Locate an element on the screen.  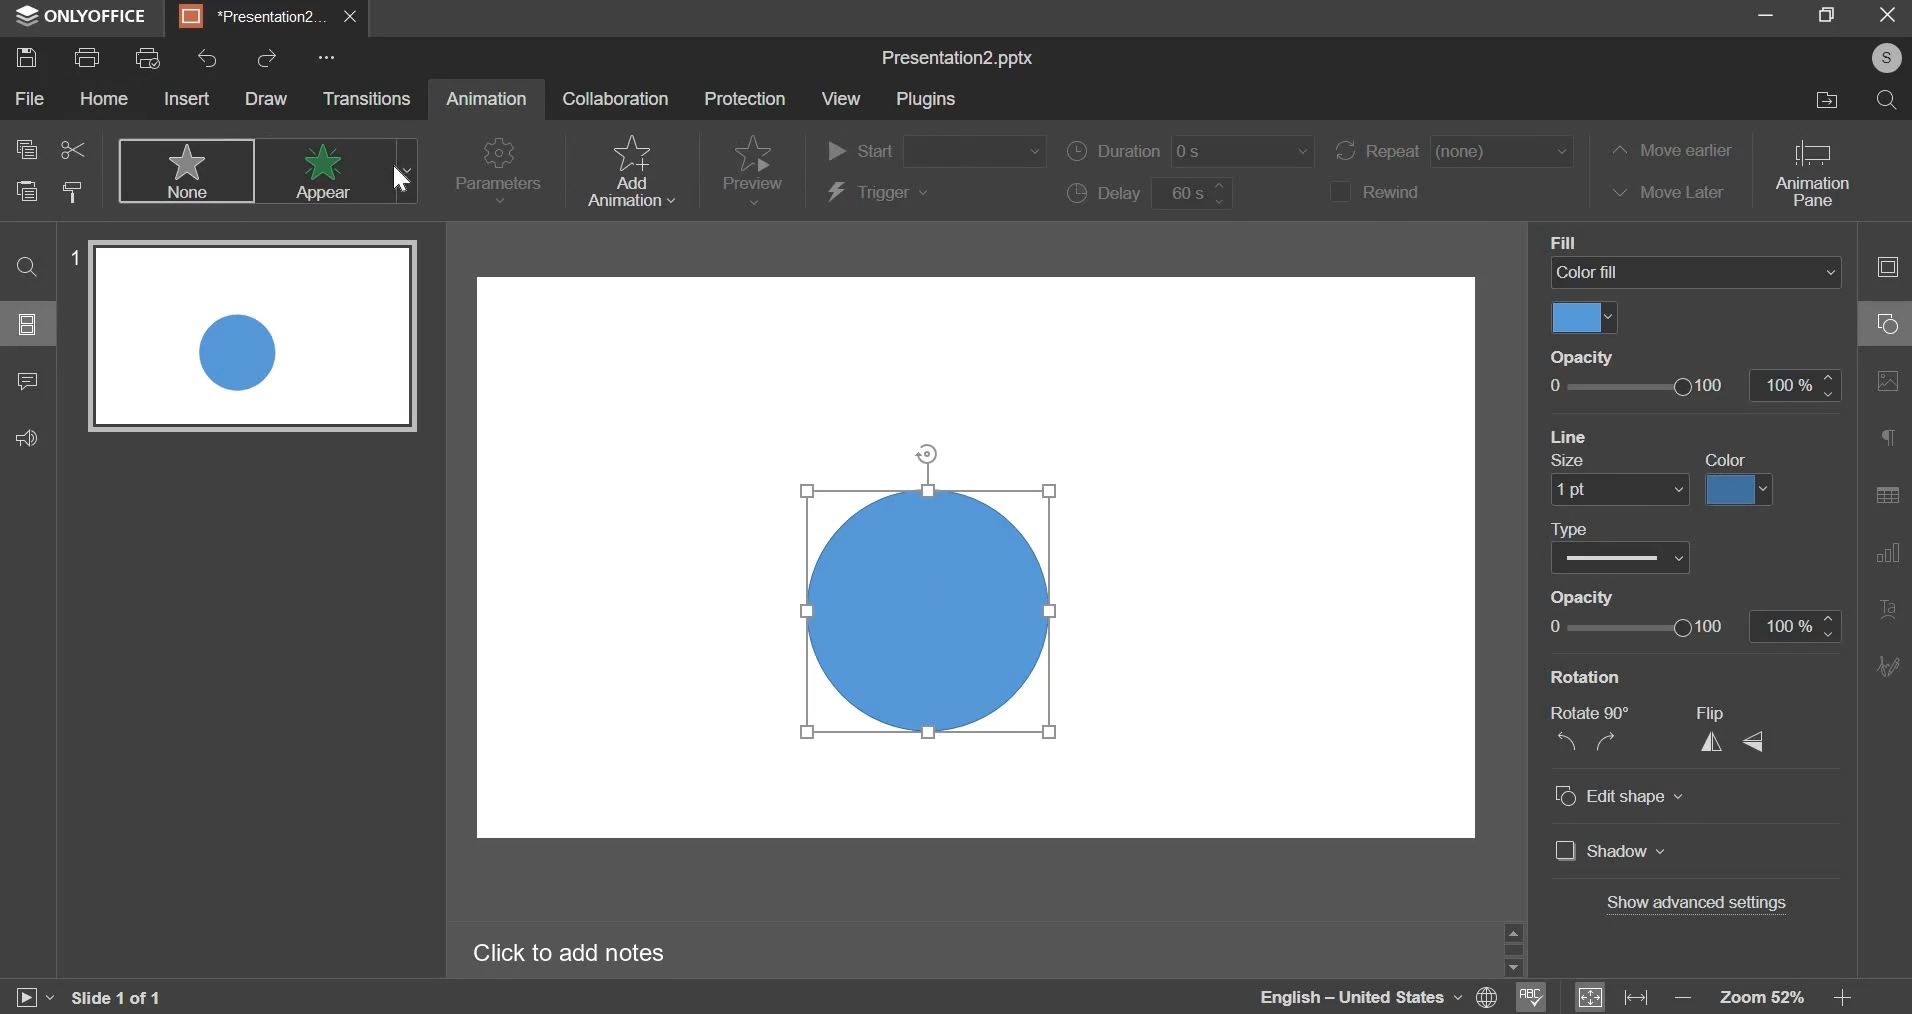
View is located at coordinates (843, 103).